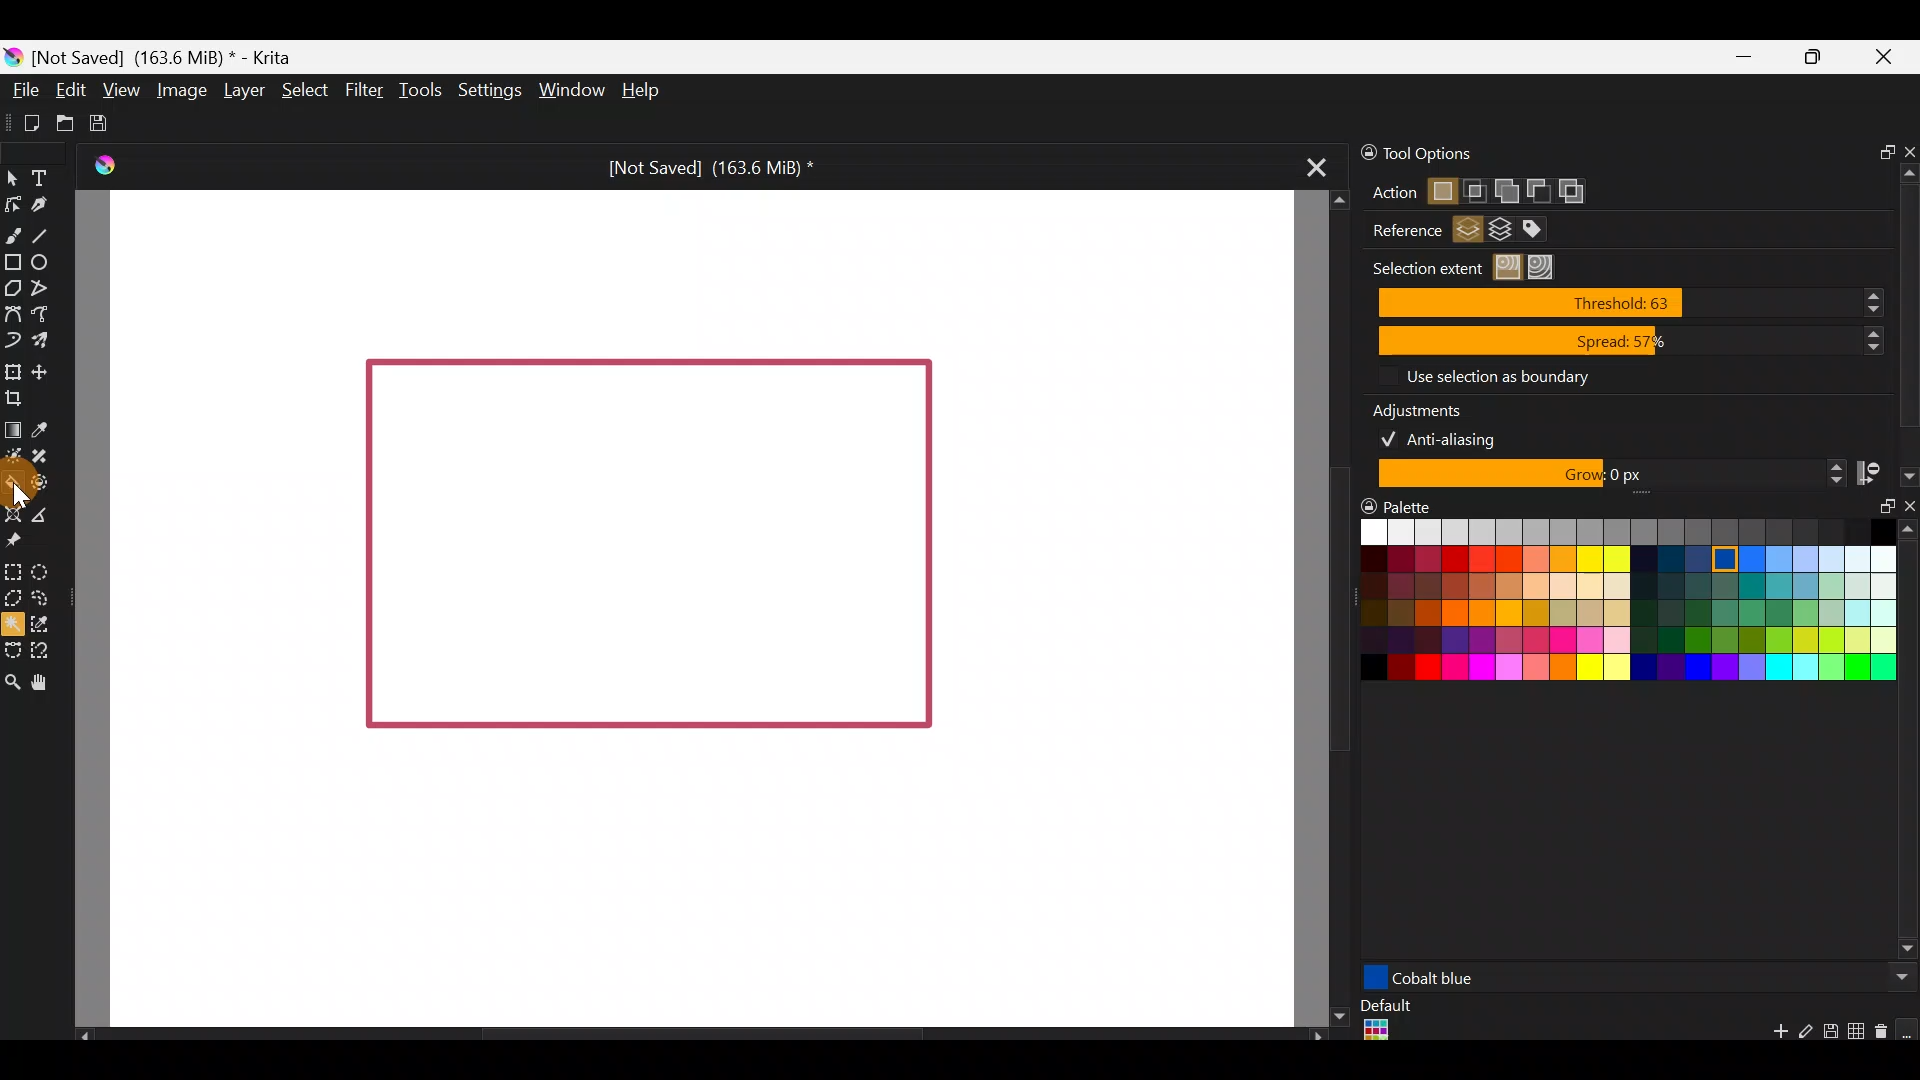  I want to click on Scroll button, so click(1897, 977).